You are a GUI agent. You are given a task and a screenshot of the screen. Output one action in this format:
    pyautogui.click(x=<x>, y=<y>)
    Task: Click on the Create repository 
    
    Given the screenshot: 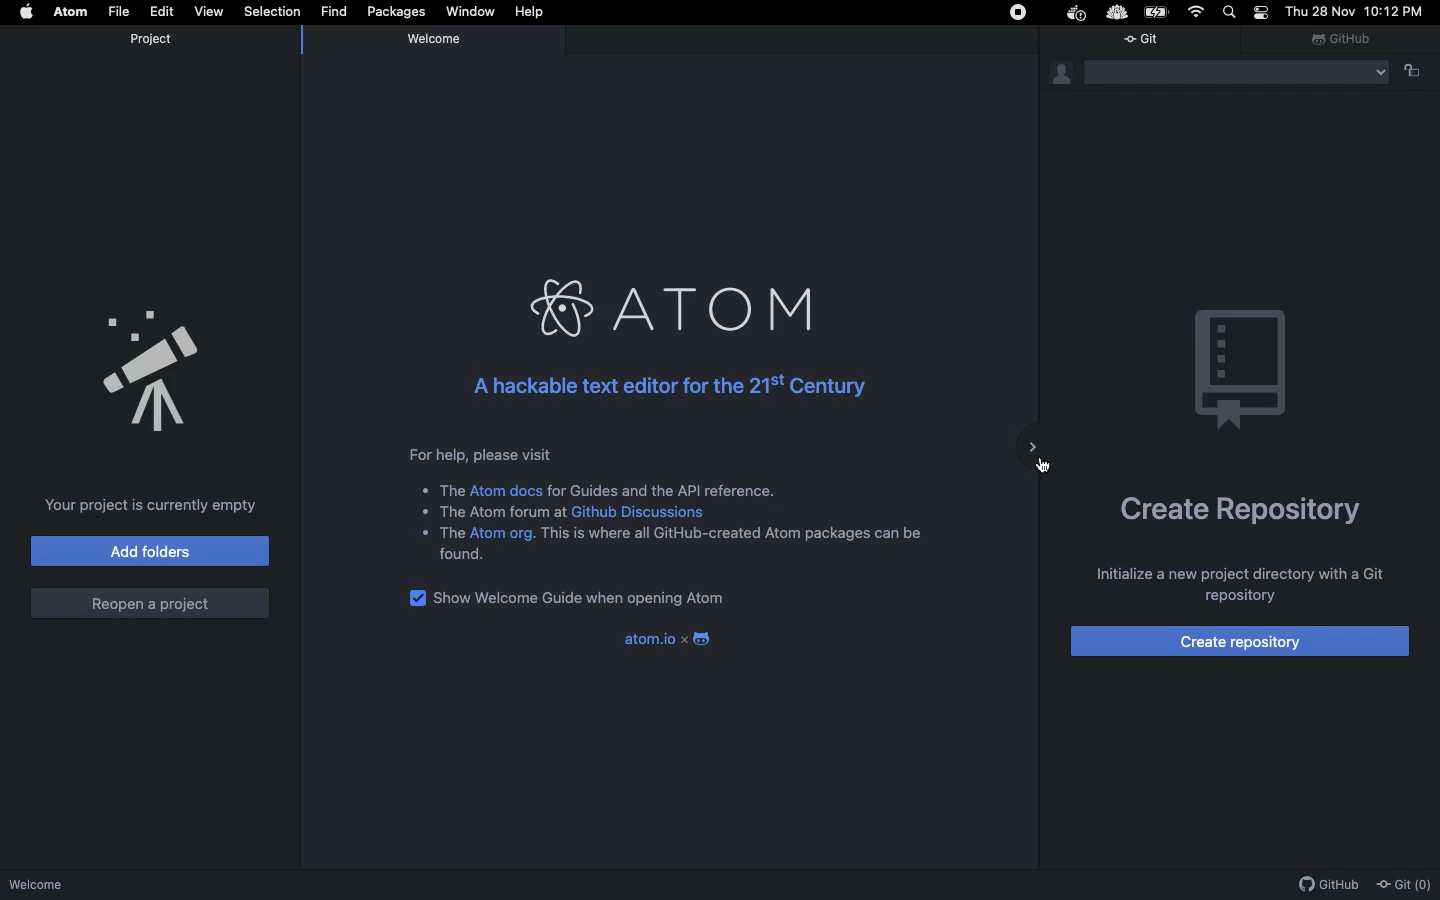 What is the action you would take?
    pyautogui.click(x=1242, y=507)
    